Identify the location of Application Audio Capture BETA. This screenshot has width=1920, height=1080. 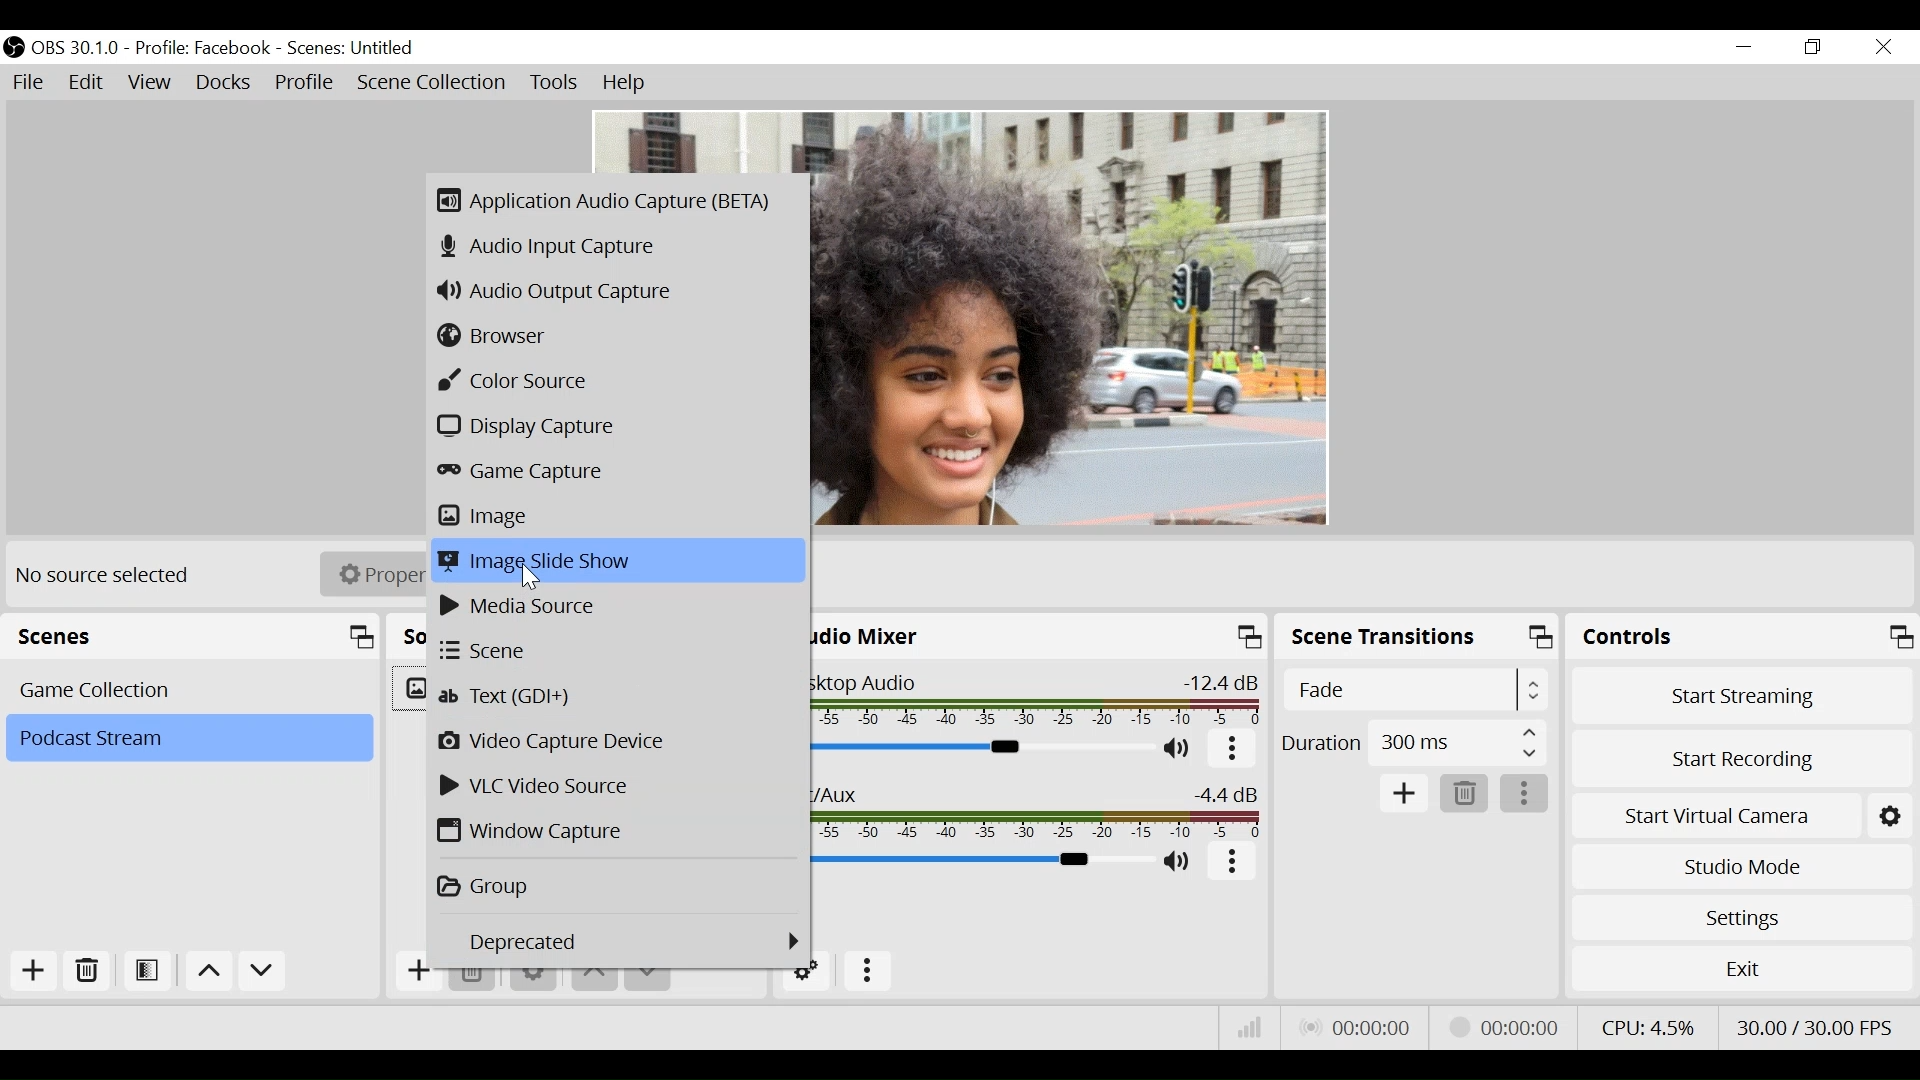
(611, 202).